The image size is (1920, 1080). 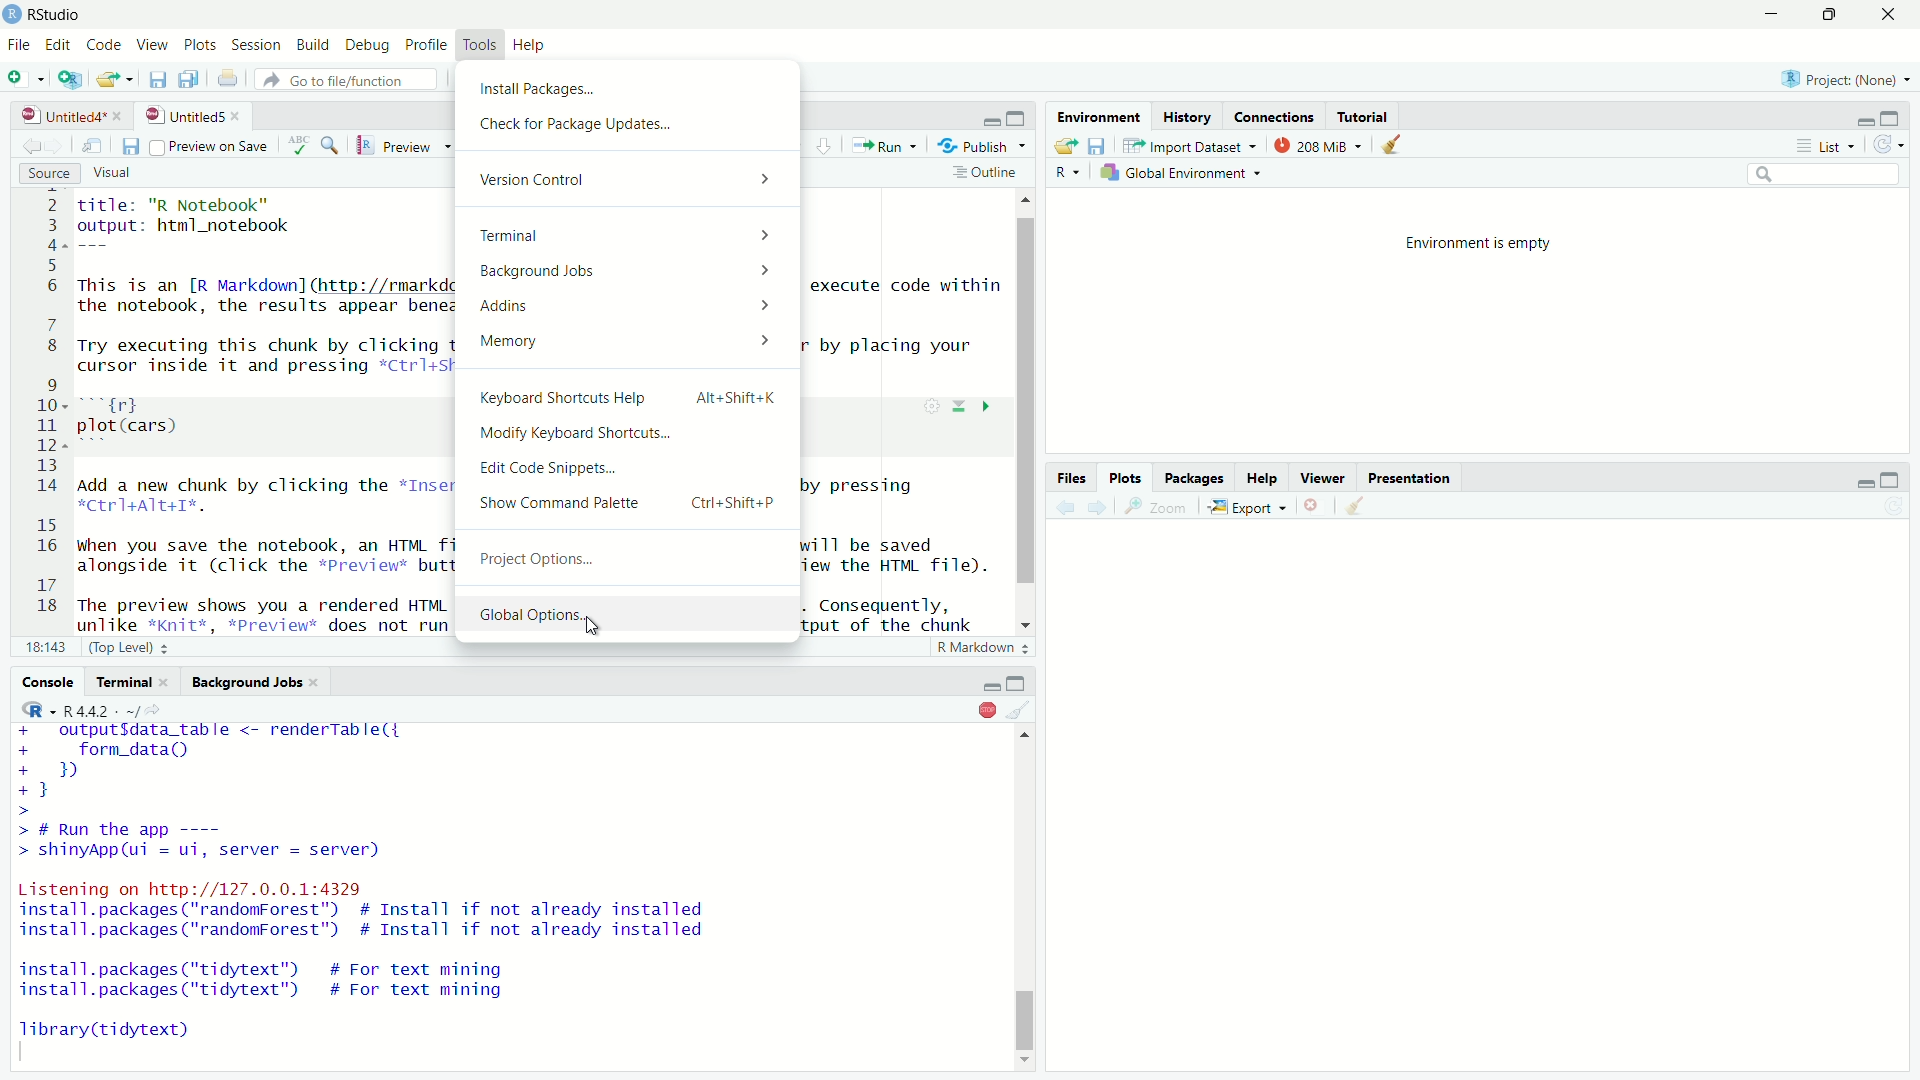 What do you see at coordinates (479, 46) in the screenshot?
I see `Toys` at bounding box center [479, 46].